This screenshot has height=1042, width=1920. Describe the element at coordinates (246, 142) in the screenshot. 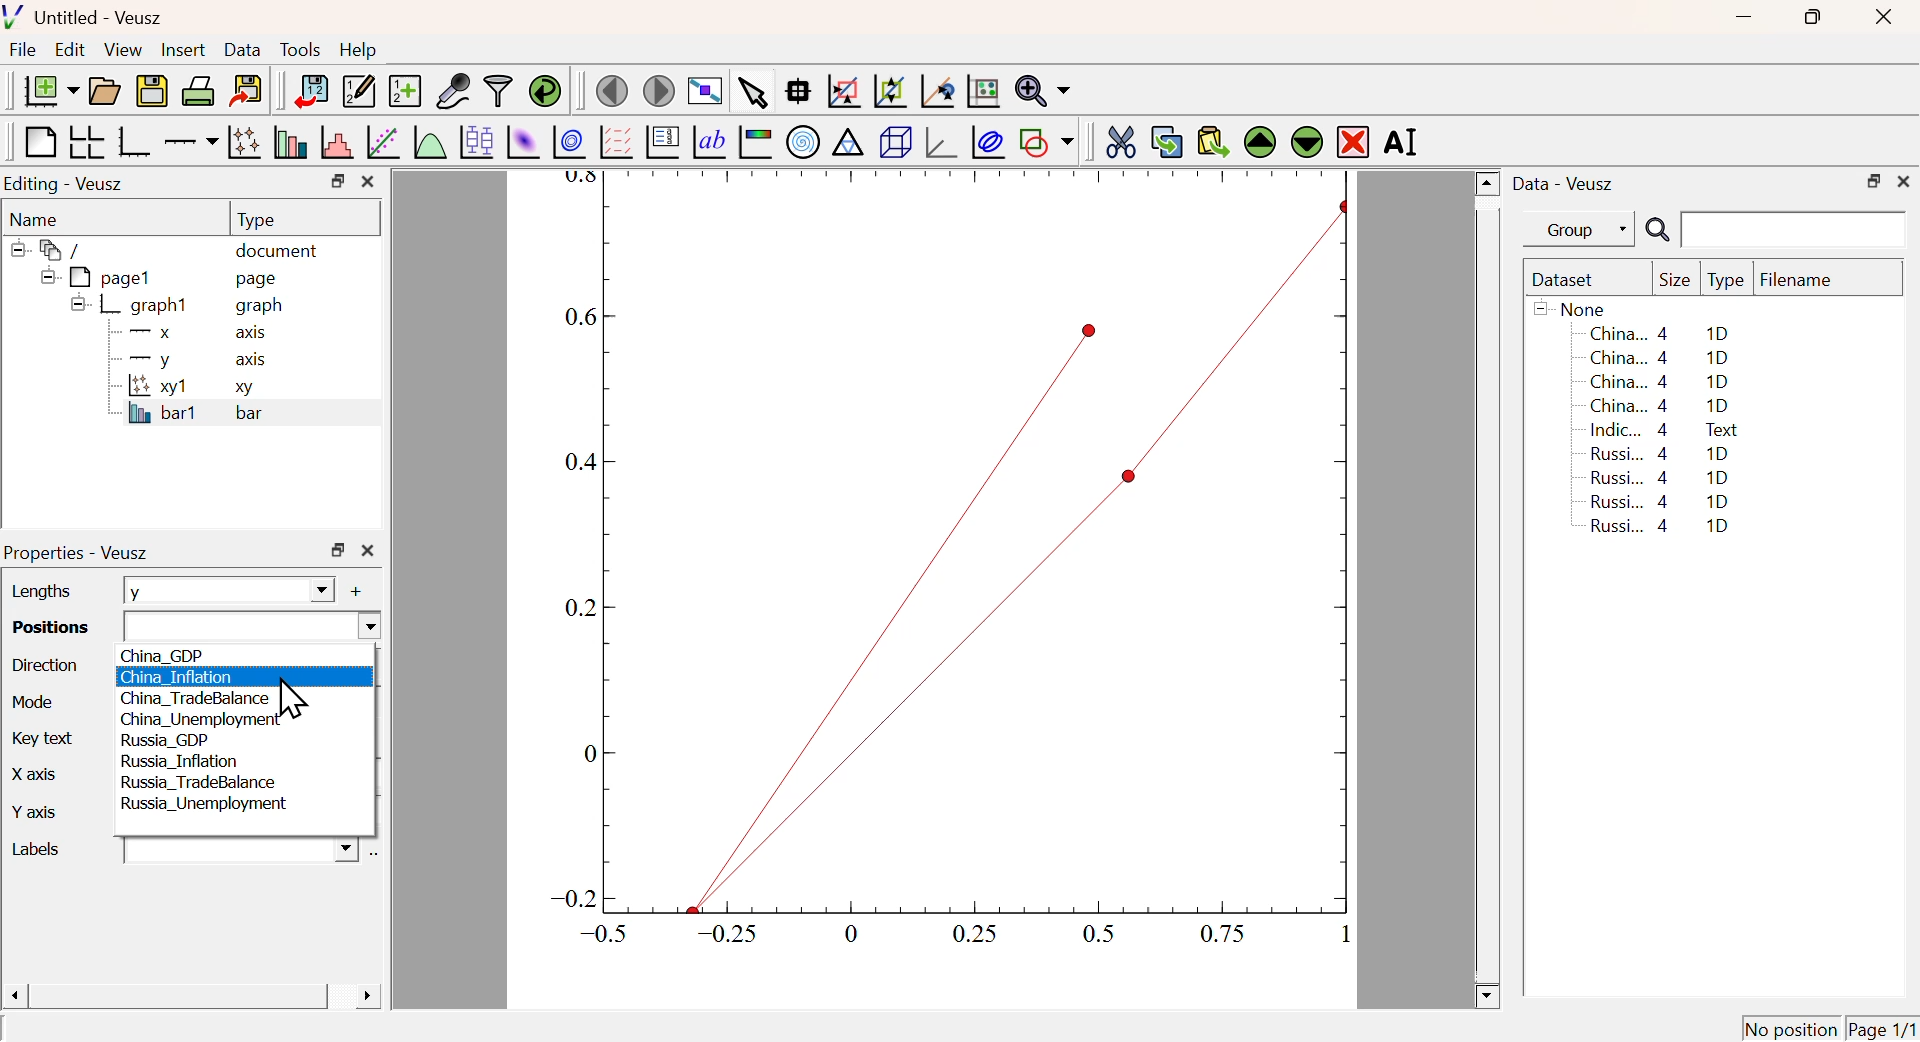

I see `Plot points with lines and errorbars` at that location.